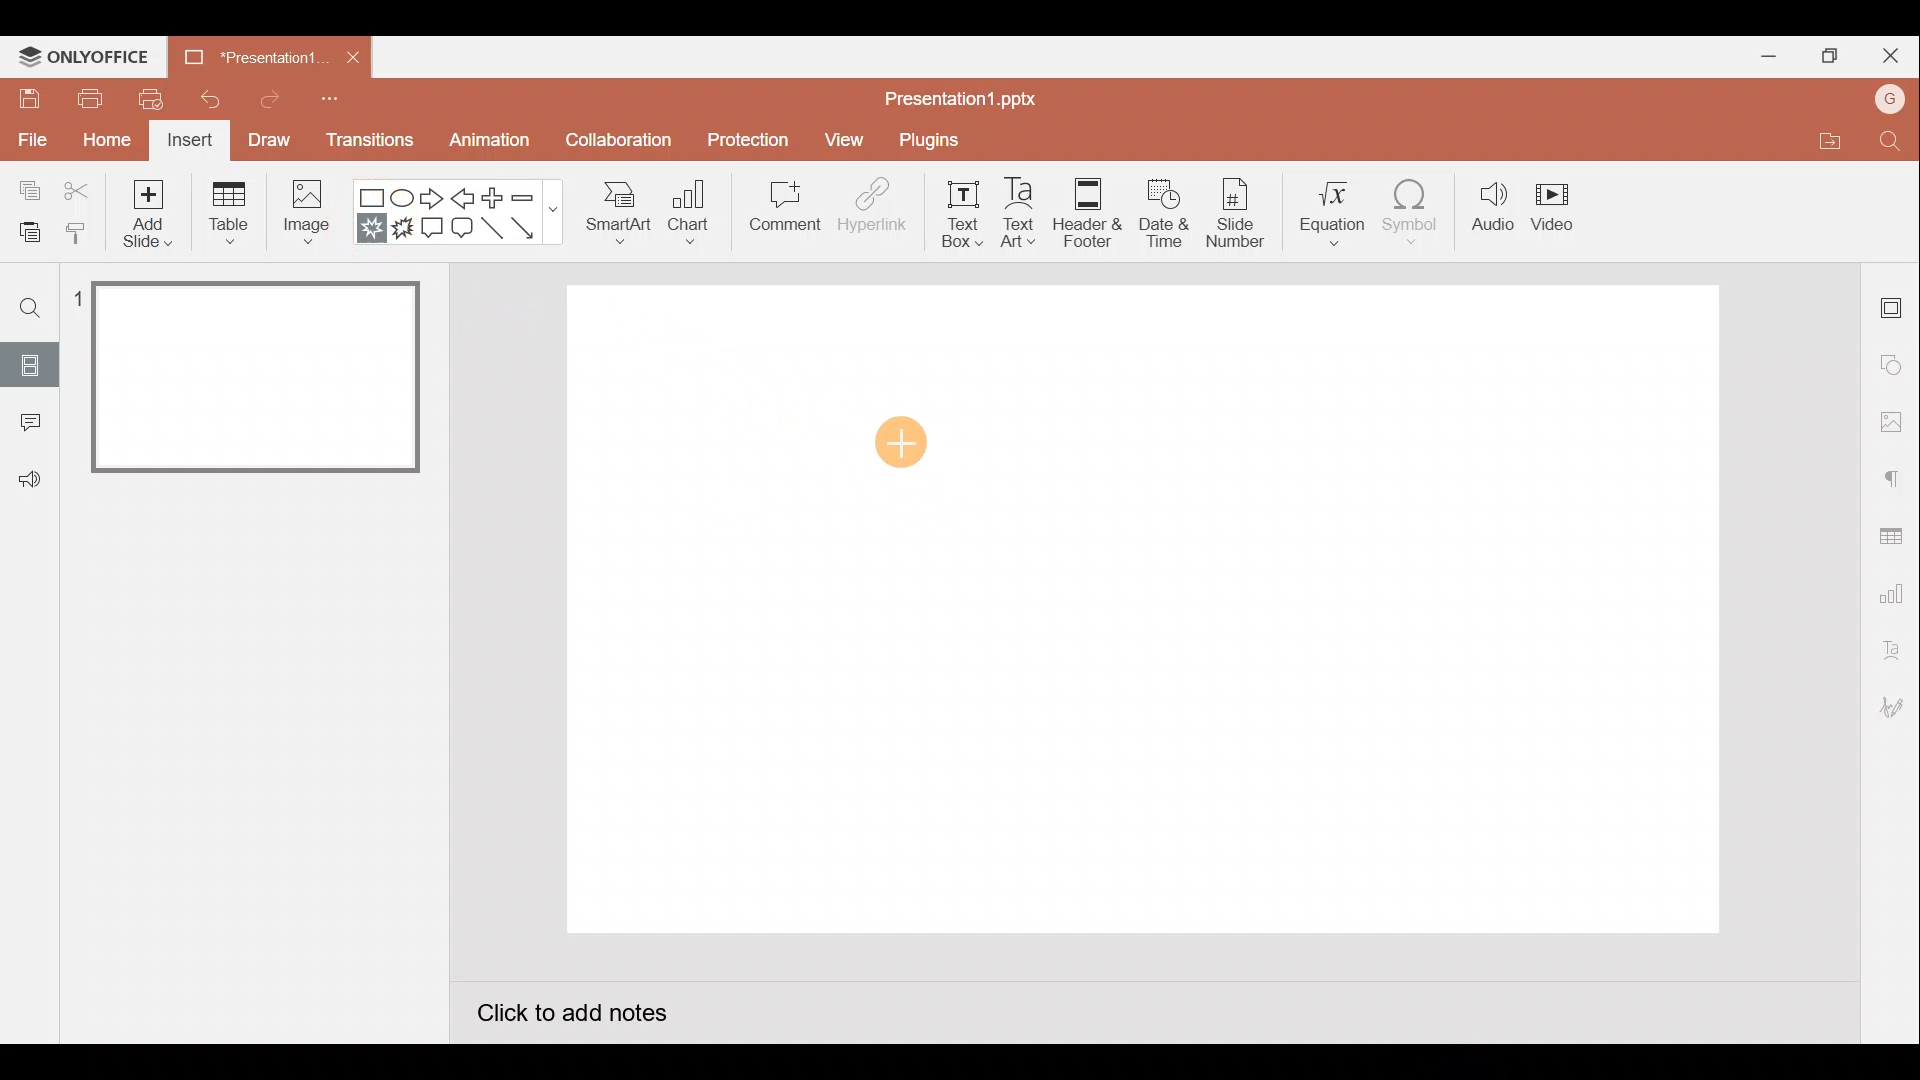 The height and width of the screenshot is (1080, 1920). What do you see at coordinates (404, 234) in the screenshot?
I see `Explosion 2` at bounding box center [404, 234].